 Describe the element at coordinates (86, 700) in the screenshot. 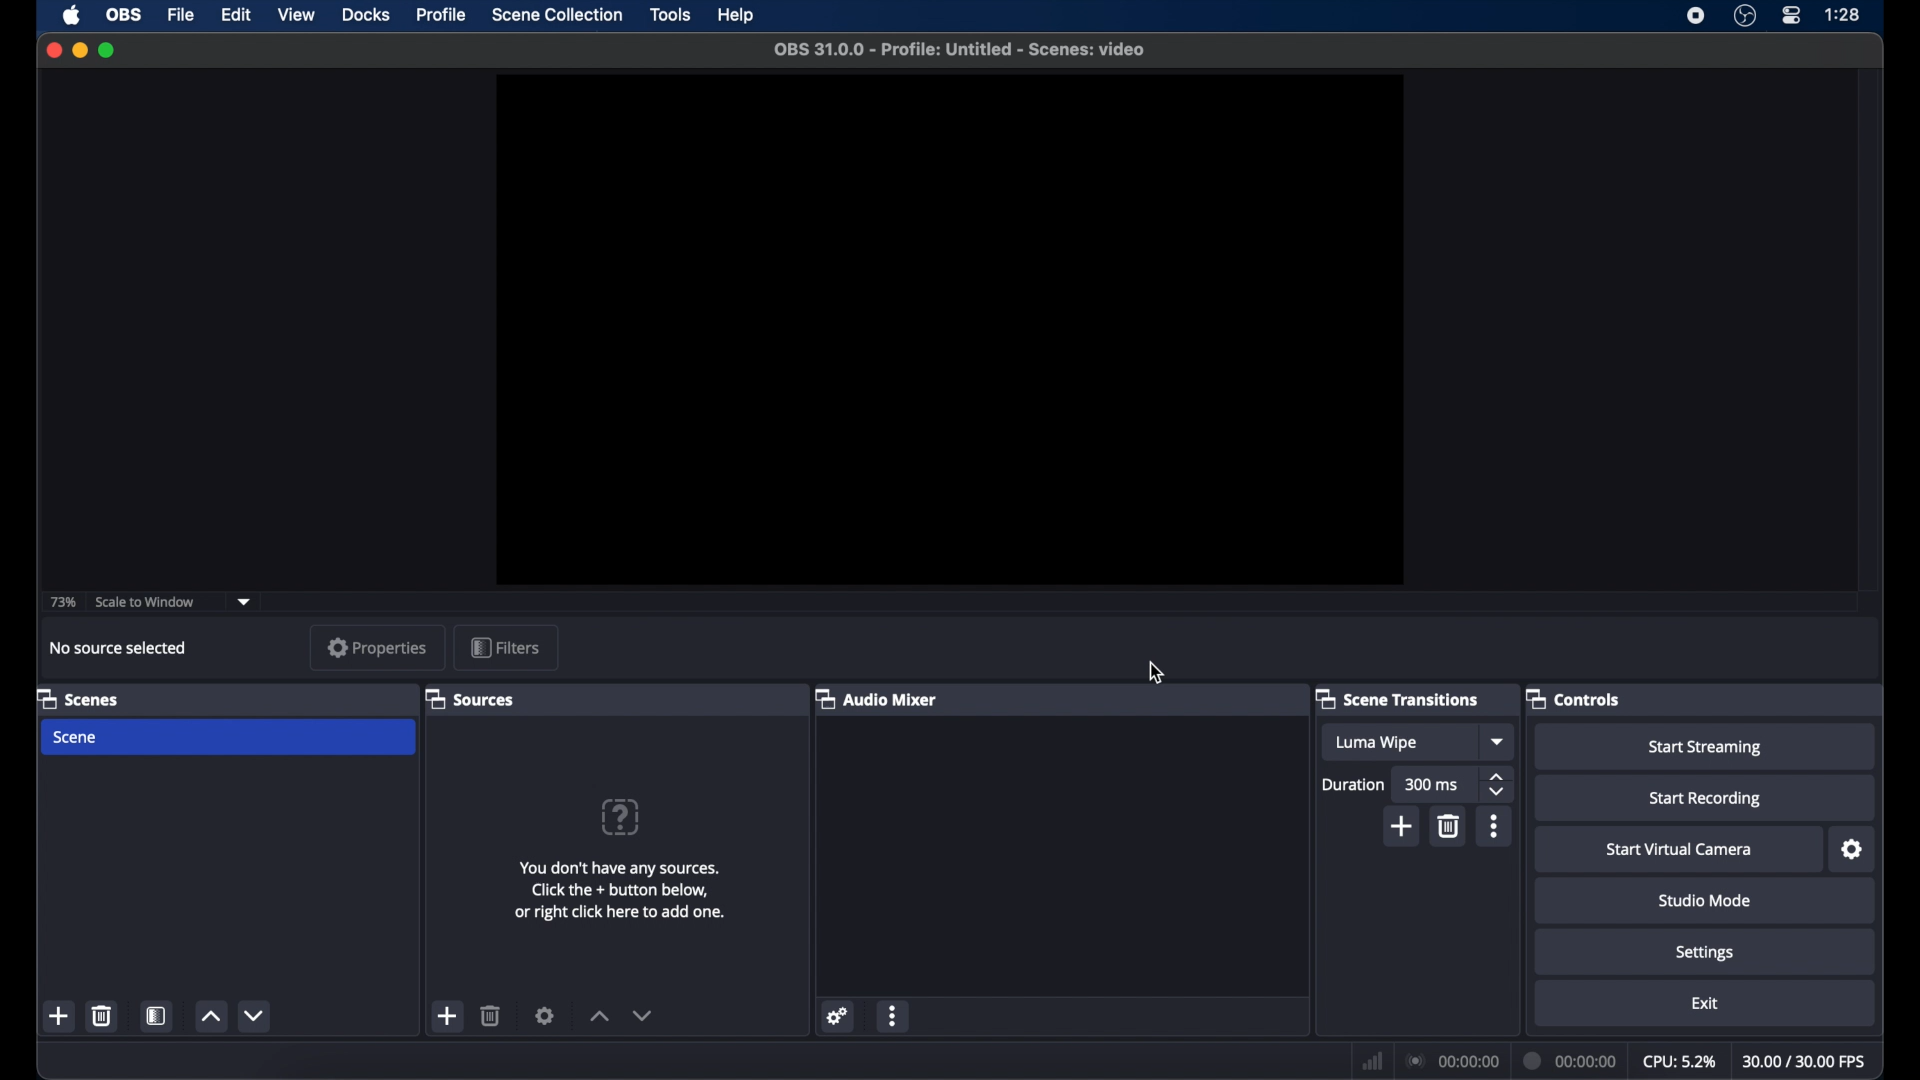

I see `scenes` at that location.